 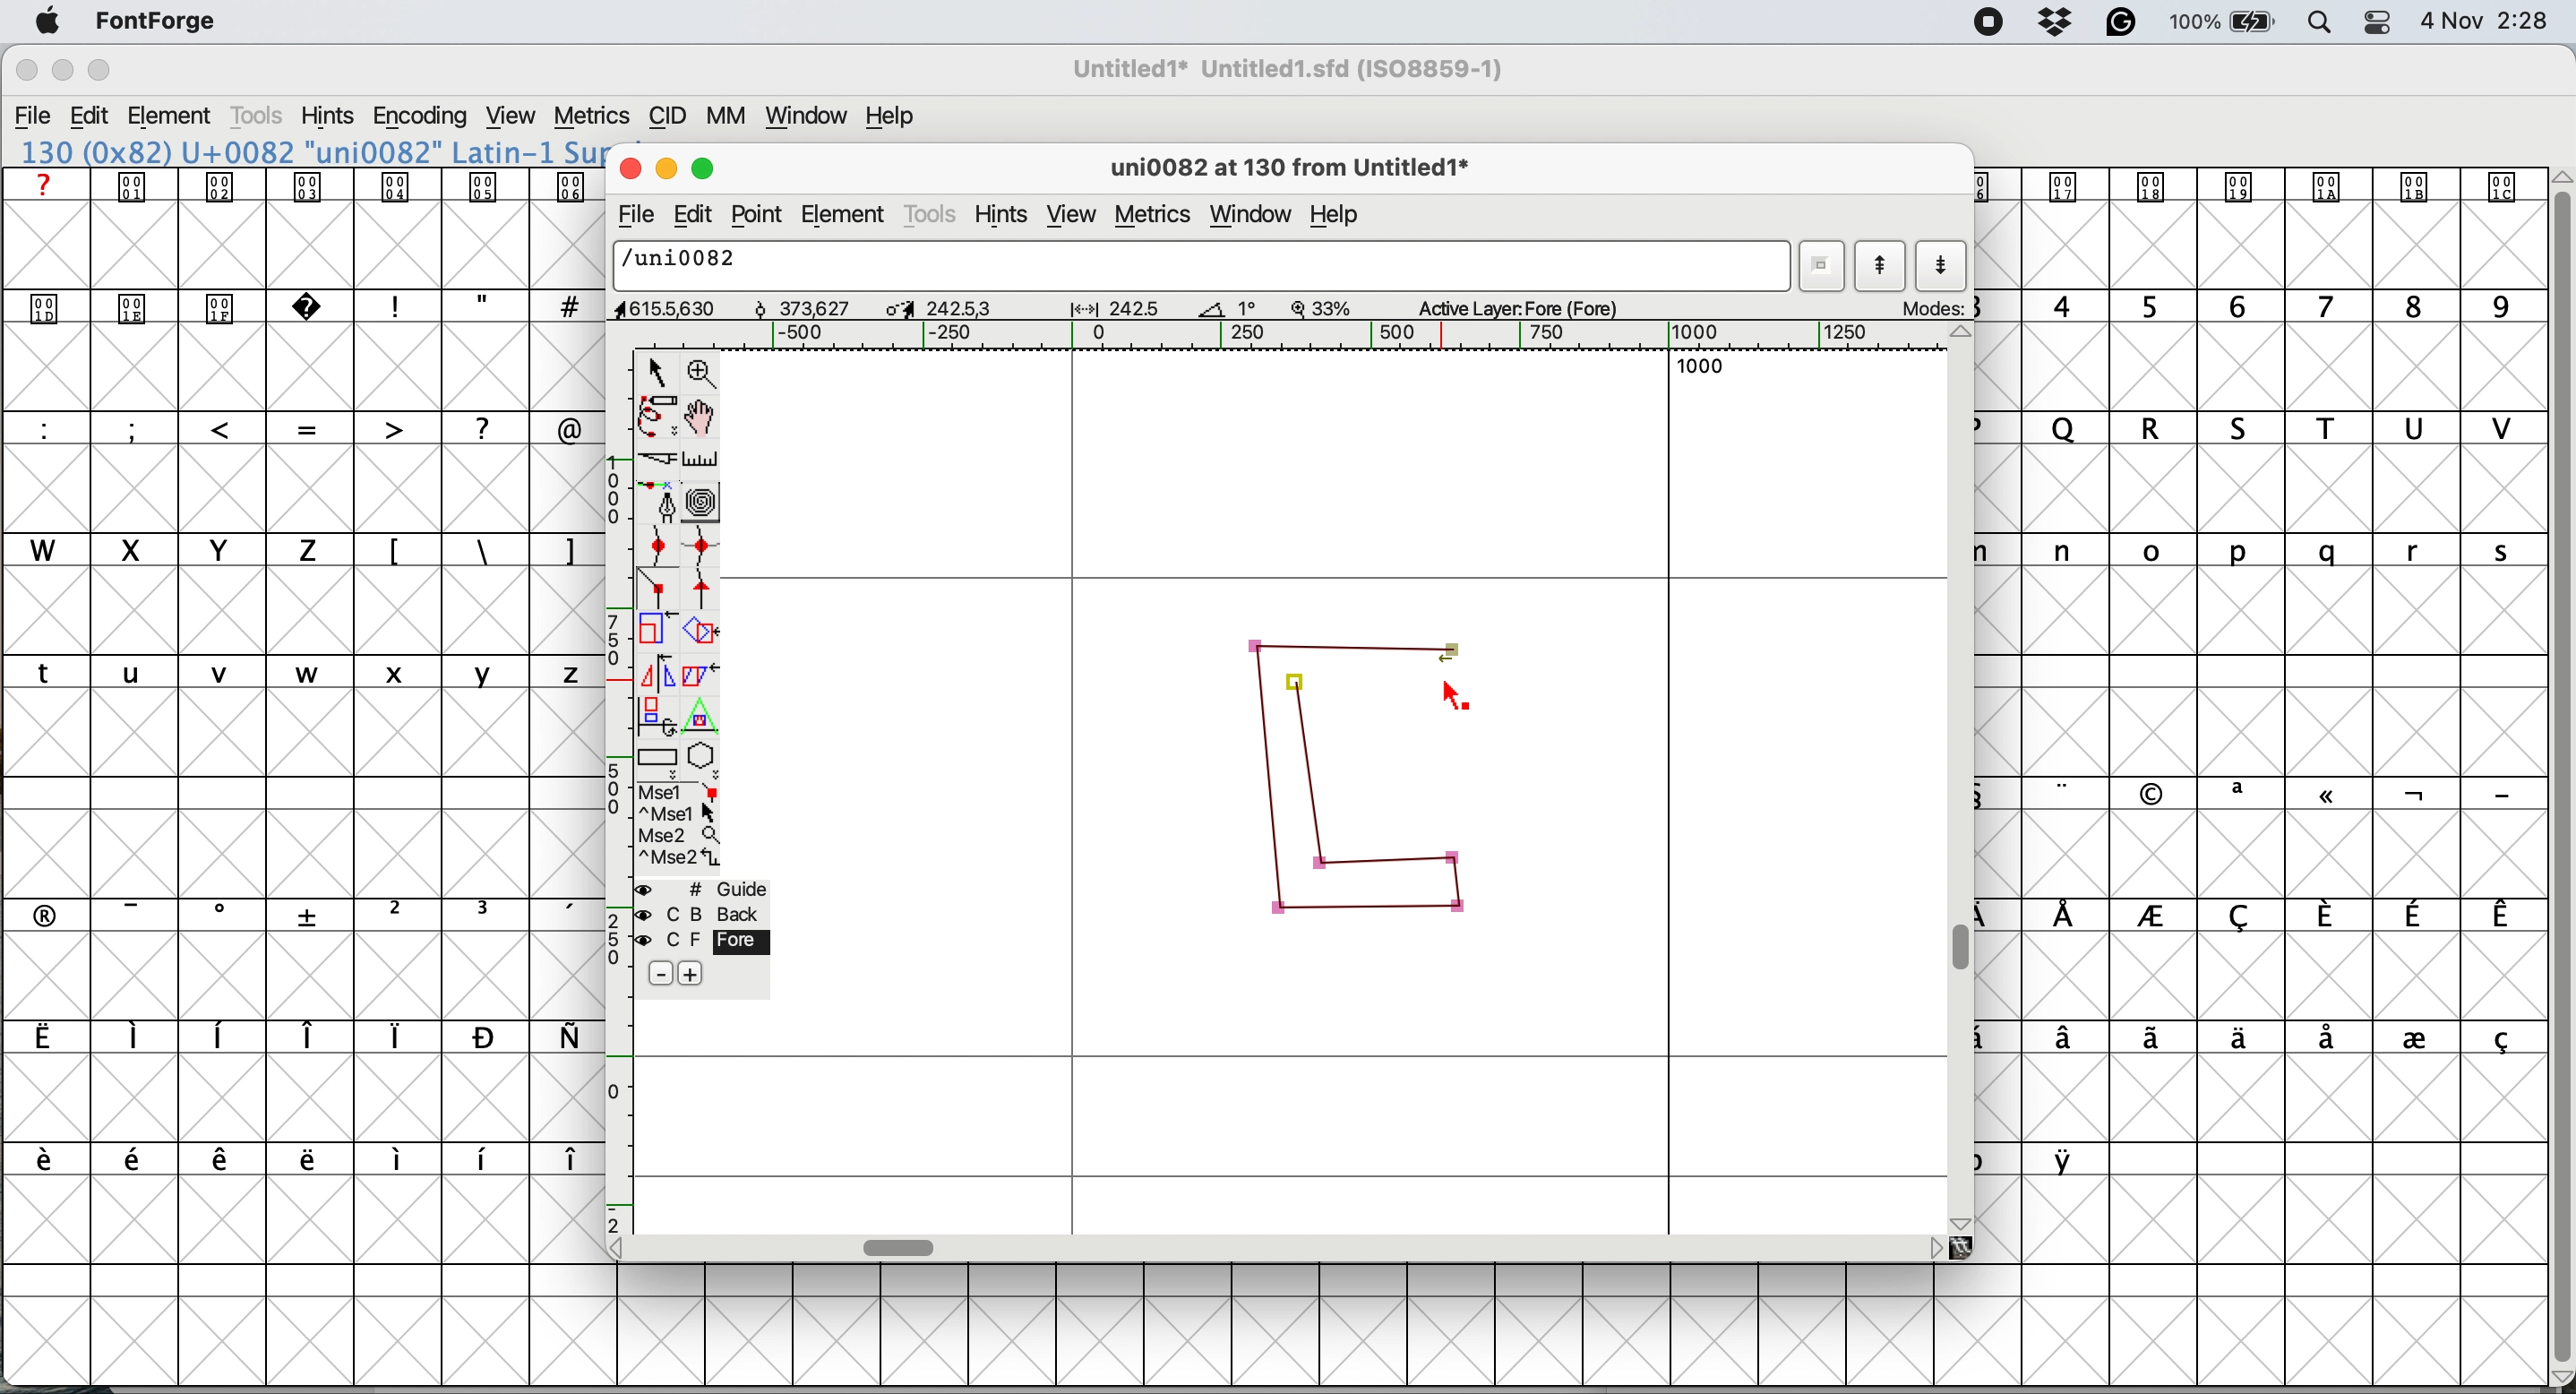 What do you see at coordinates (663, 166) in the screenshot?
I see `minimise` at bounding box center [663, 166].